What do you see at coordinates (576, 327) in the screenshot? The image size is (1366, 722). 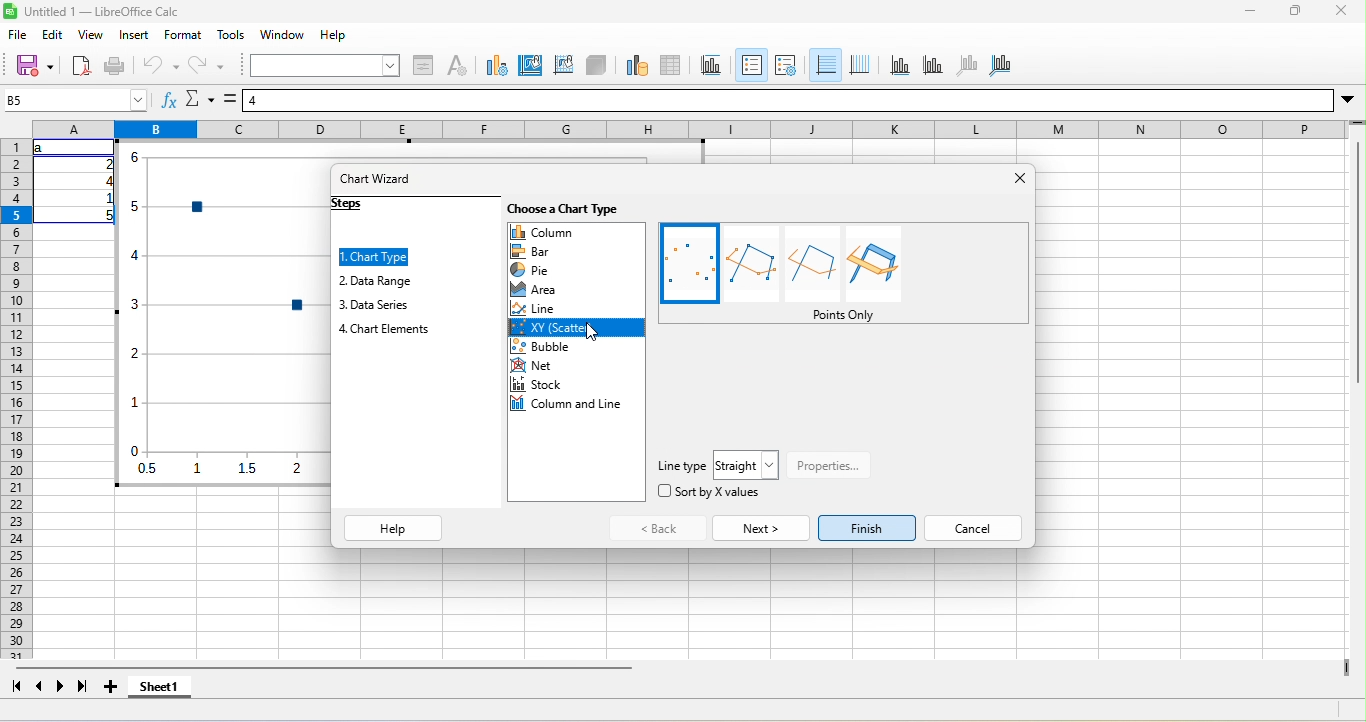 I see `xy (scatter) highlighted by cursor` at bounding box center [576, 327].